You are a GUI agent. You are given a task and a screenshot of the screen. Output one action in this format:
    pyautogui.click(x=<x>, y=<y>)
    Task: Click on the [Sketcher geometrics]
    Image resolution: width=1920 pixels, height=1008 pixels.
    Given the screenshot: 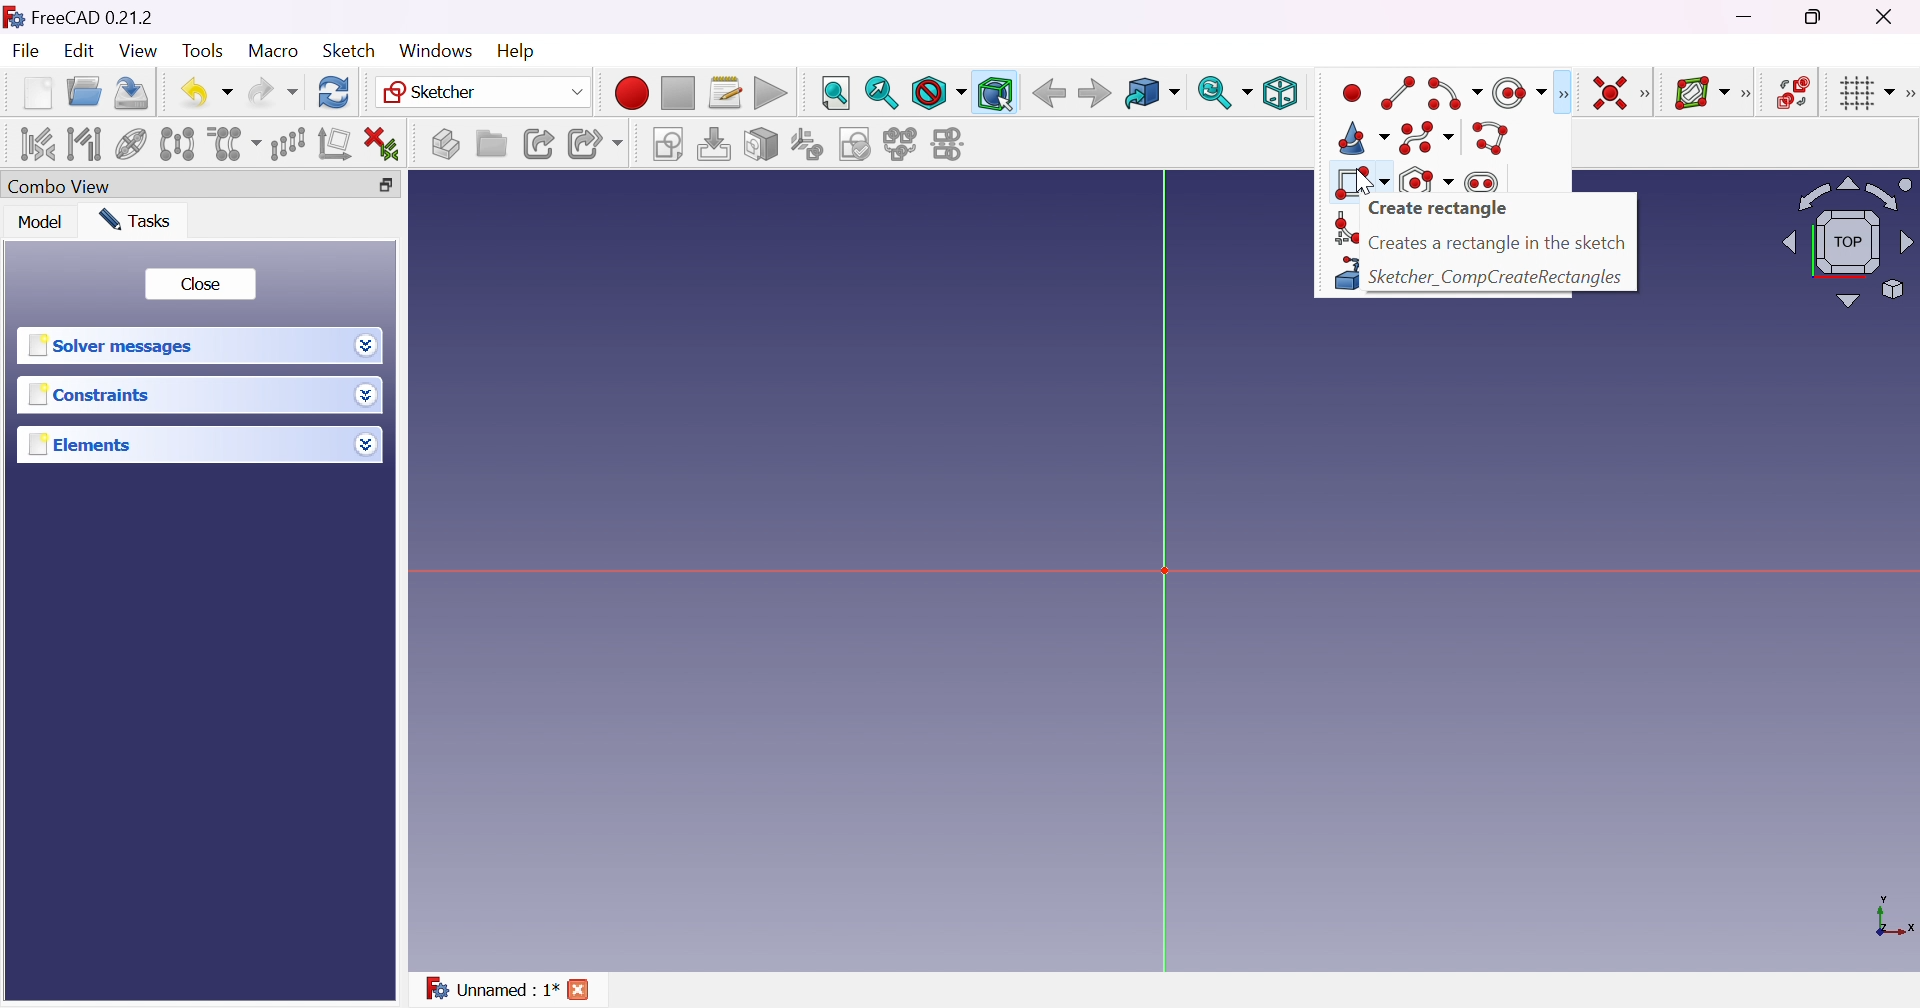 What is the action you would take?
    pyautogui.click(x=1562, y=94)
    